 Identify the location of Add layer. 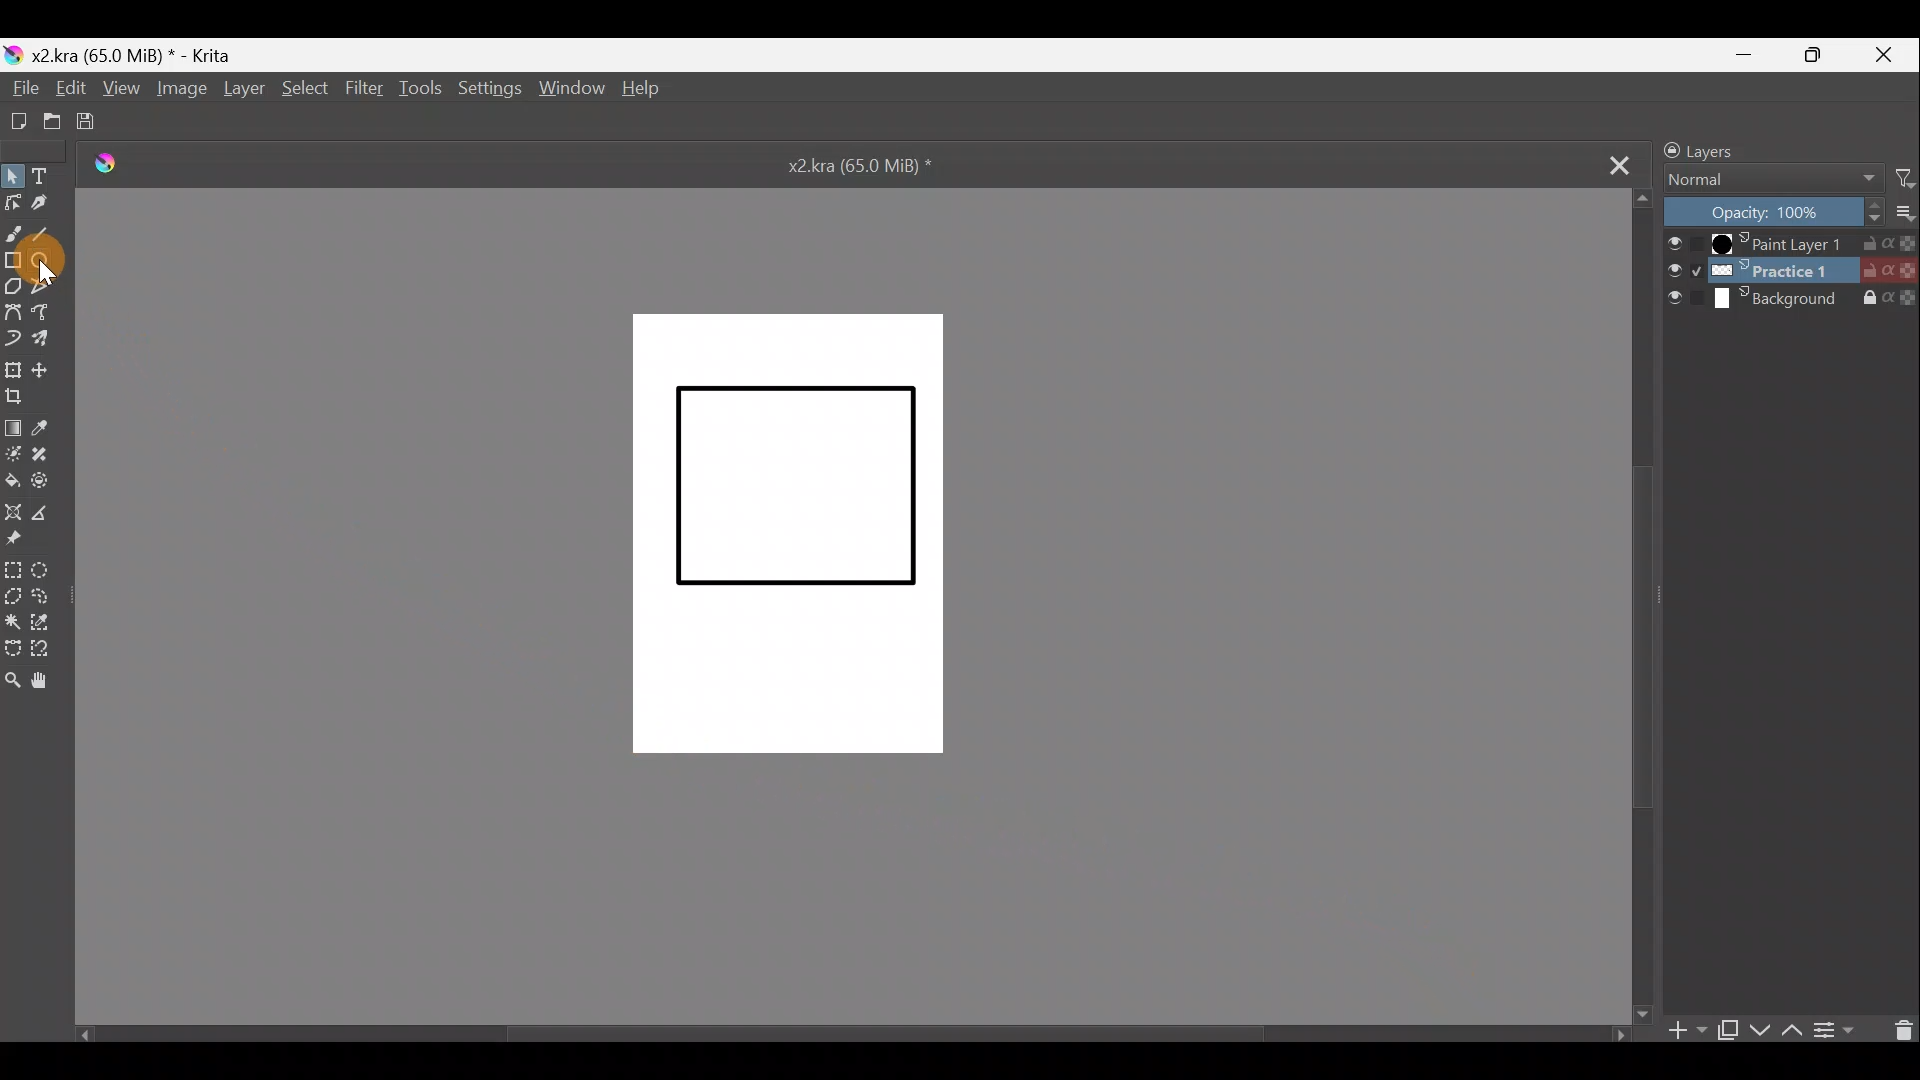
(1681, 1030).